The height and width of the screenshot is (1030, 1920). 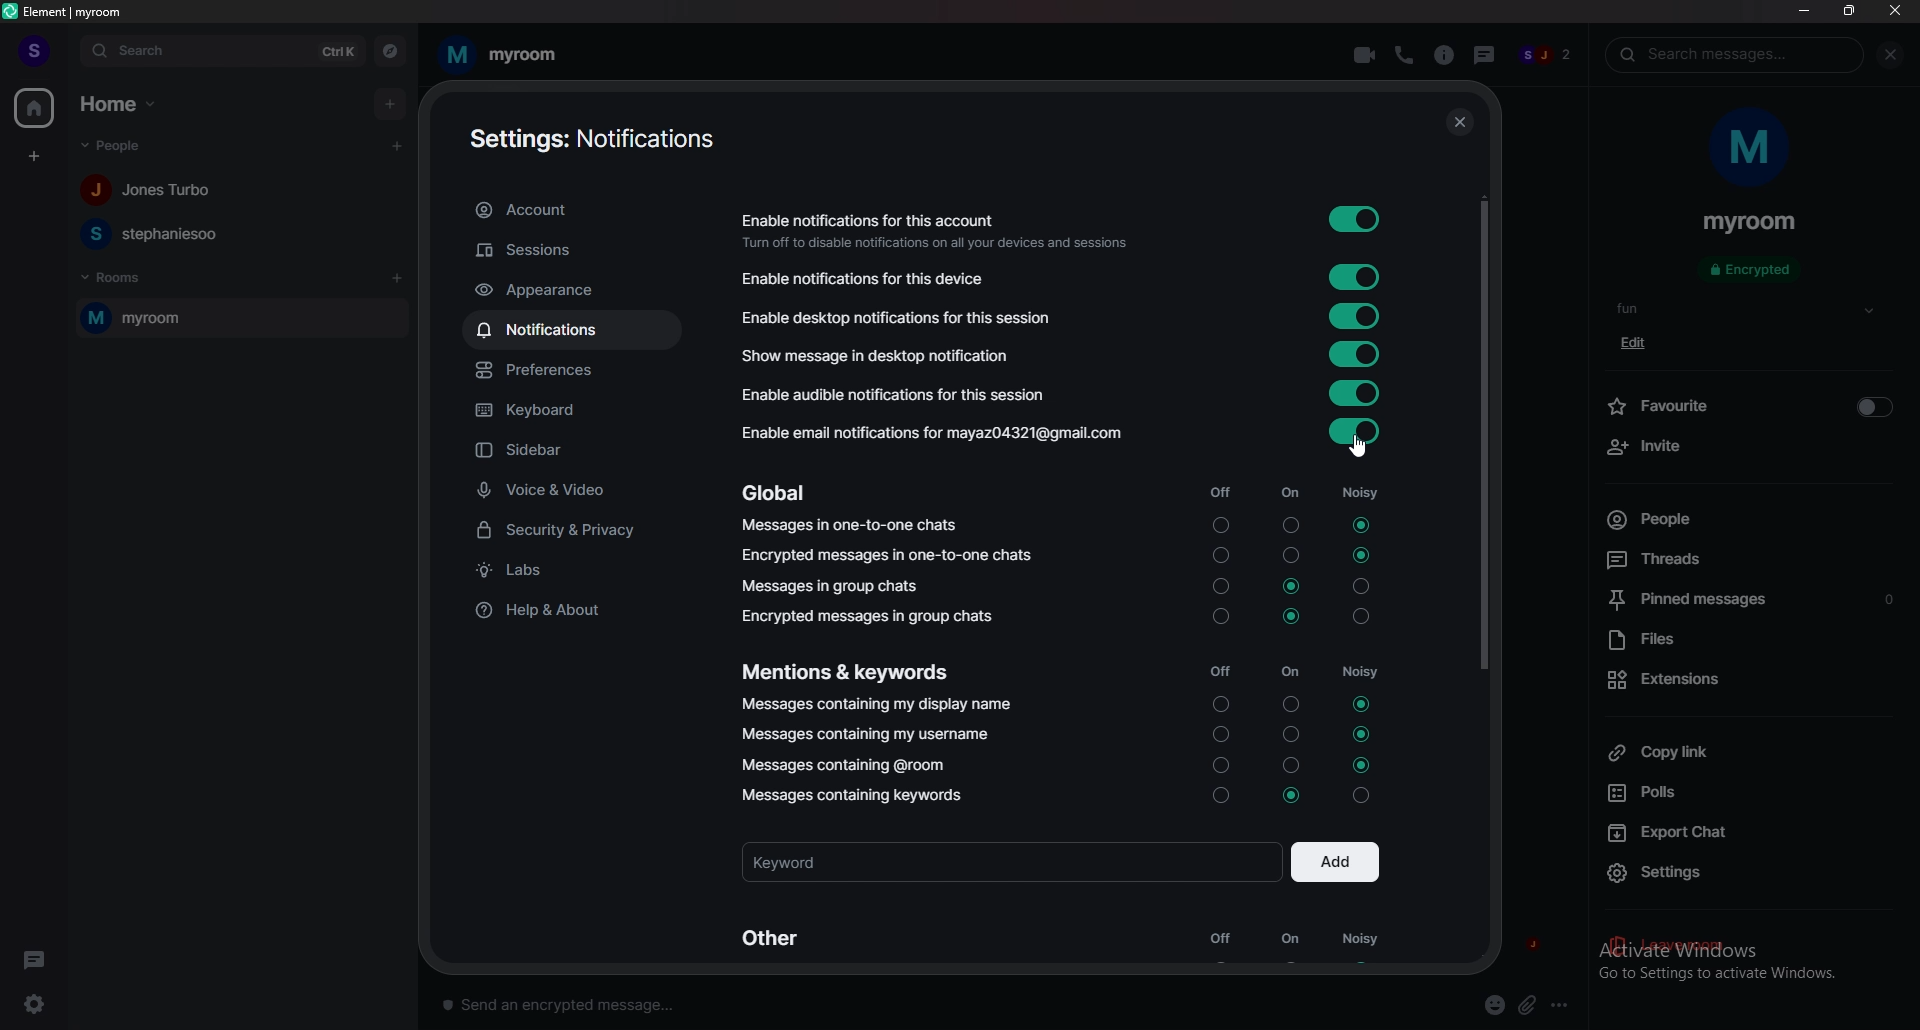 I want to click on on, so click(x=1290, y=643).